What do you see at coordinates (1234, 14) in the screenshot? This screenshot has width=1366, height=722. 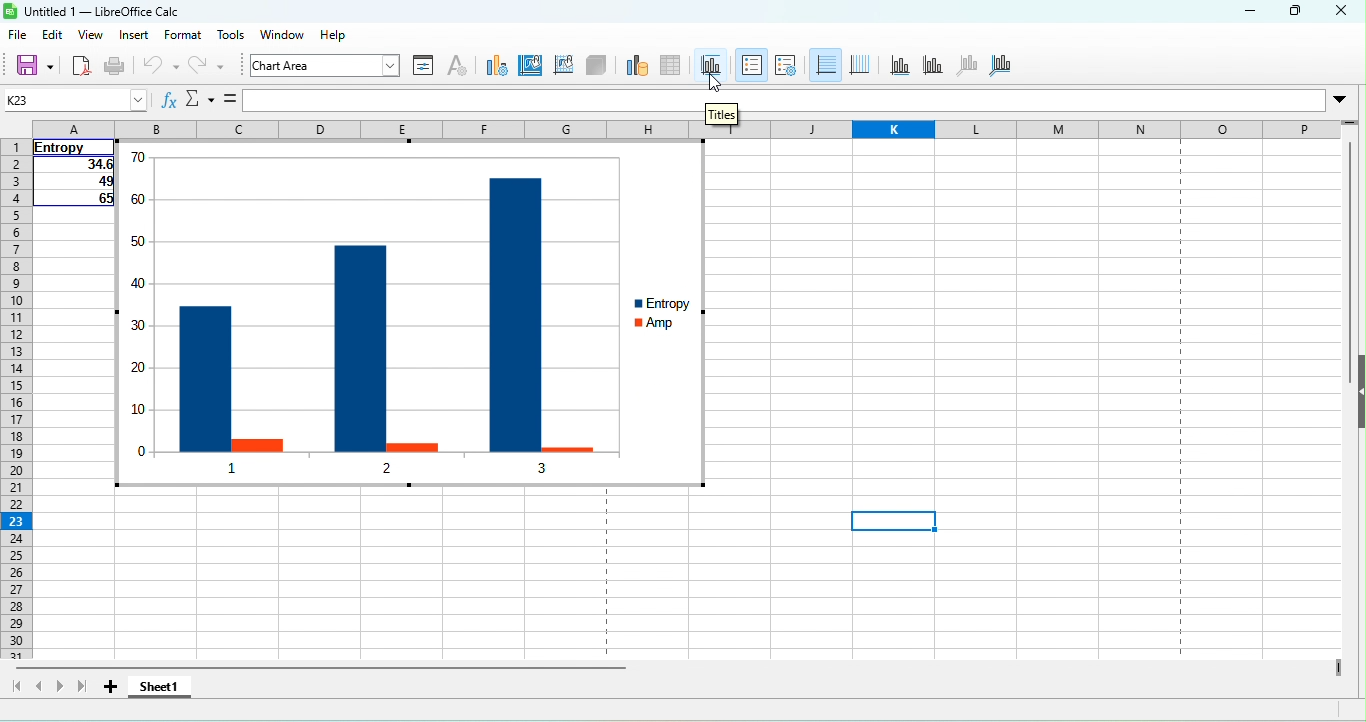 I see `minimize` at bounding box center [1234, 14].